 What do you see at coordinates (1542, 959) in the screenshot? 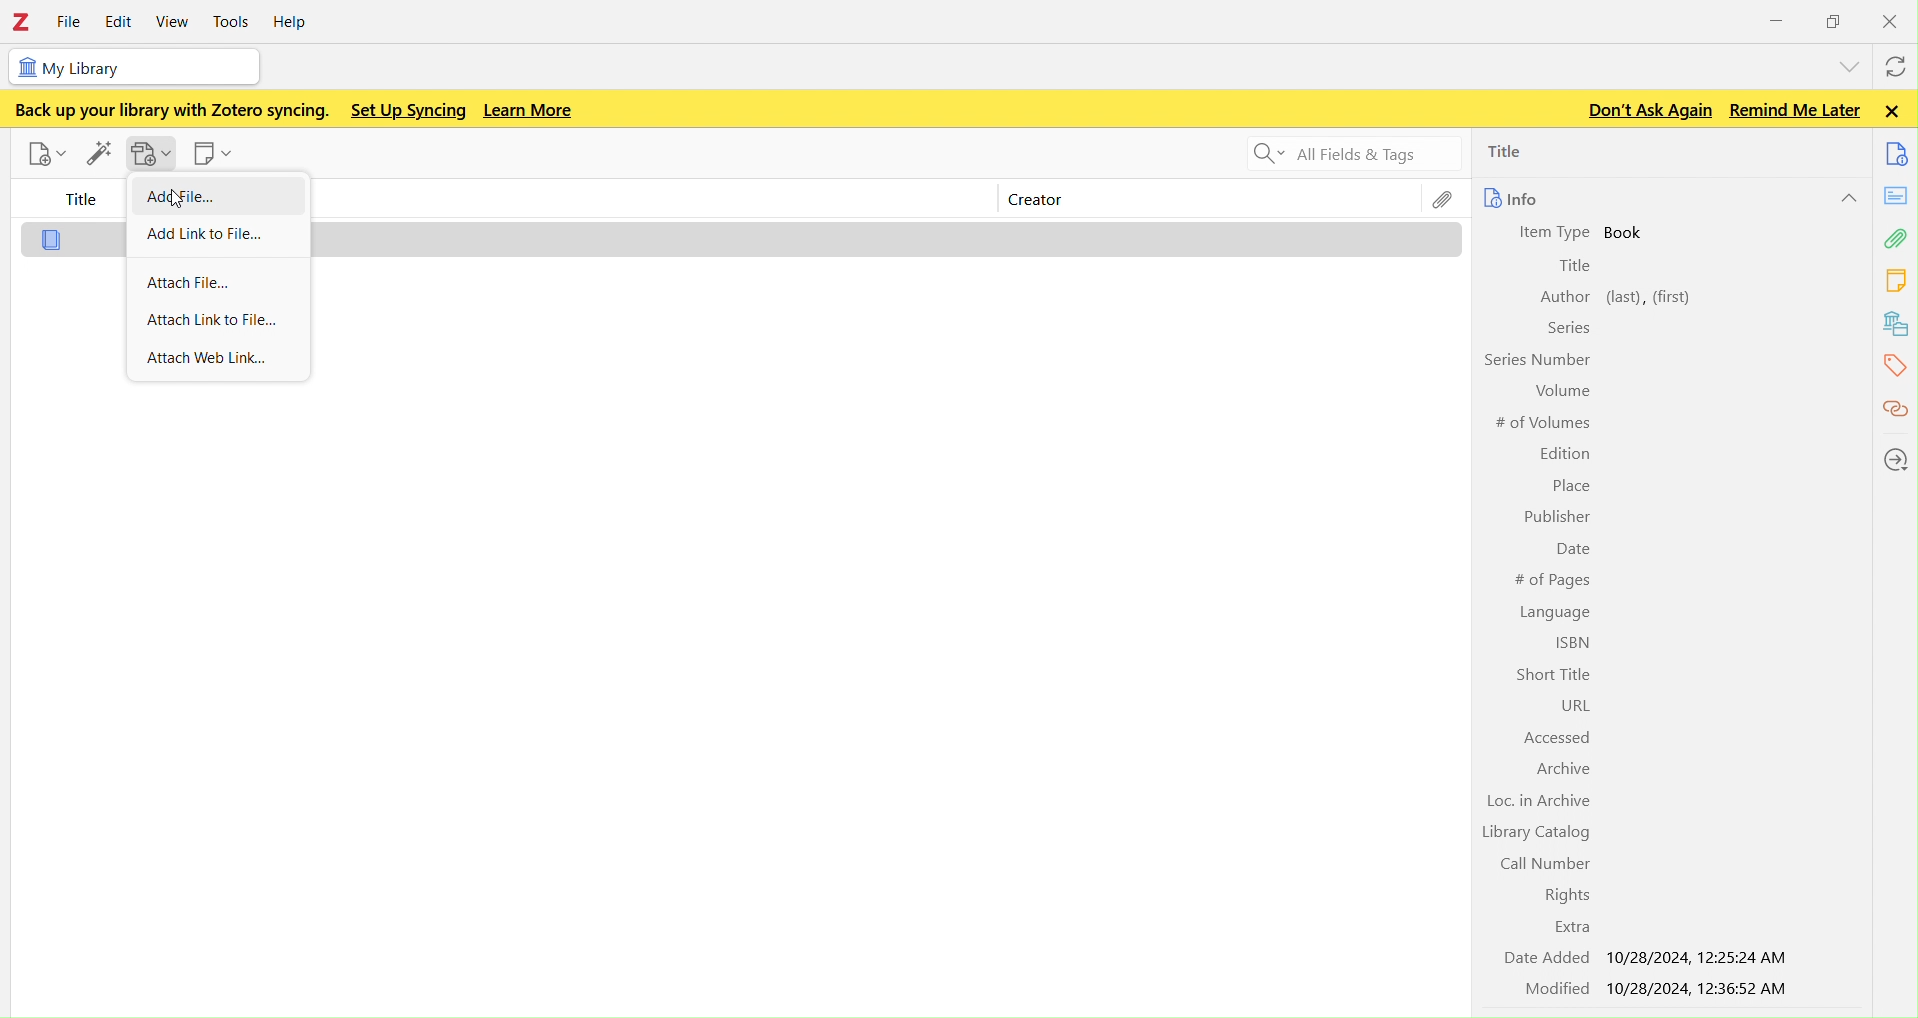
I see `Date Added` at bounding box center [1542, 959].